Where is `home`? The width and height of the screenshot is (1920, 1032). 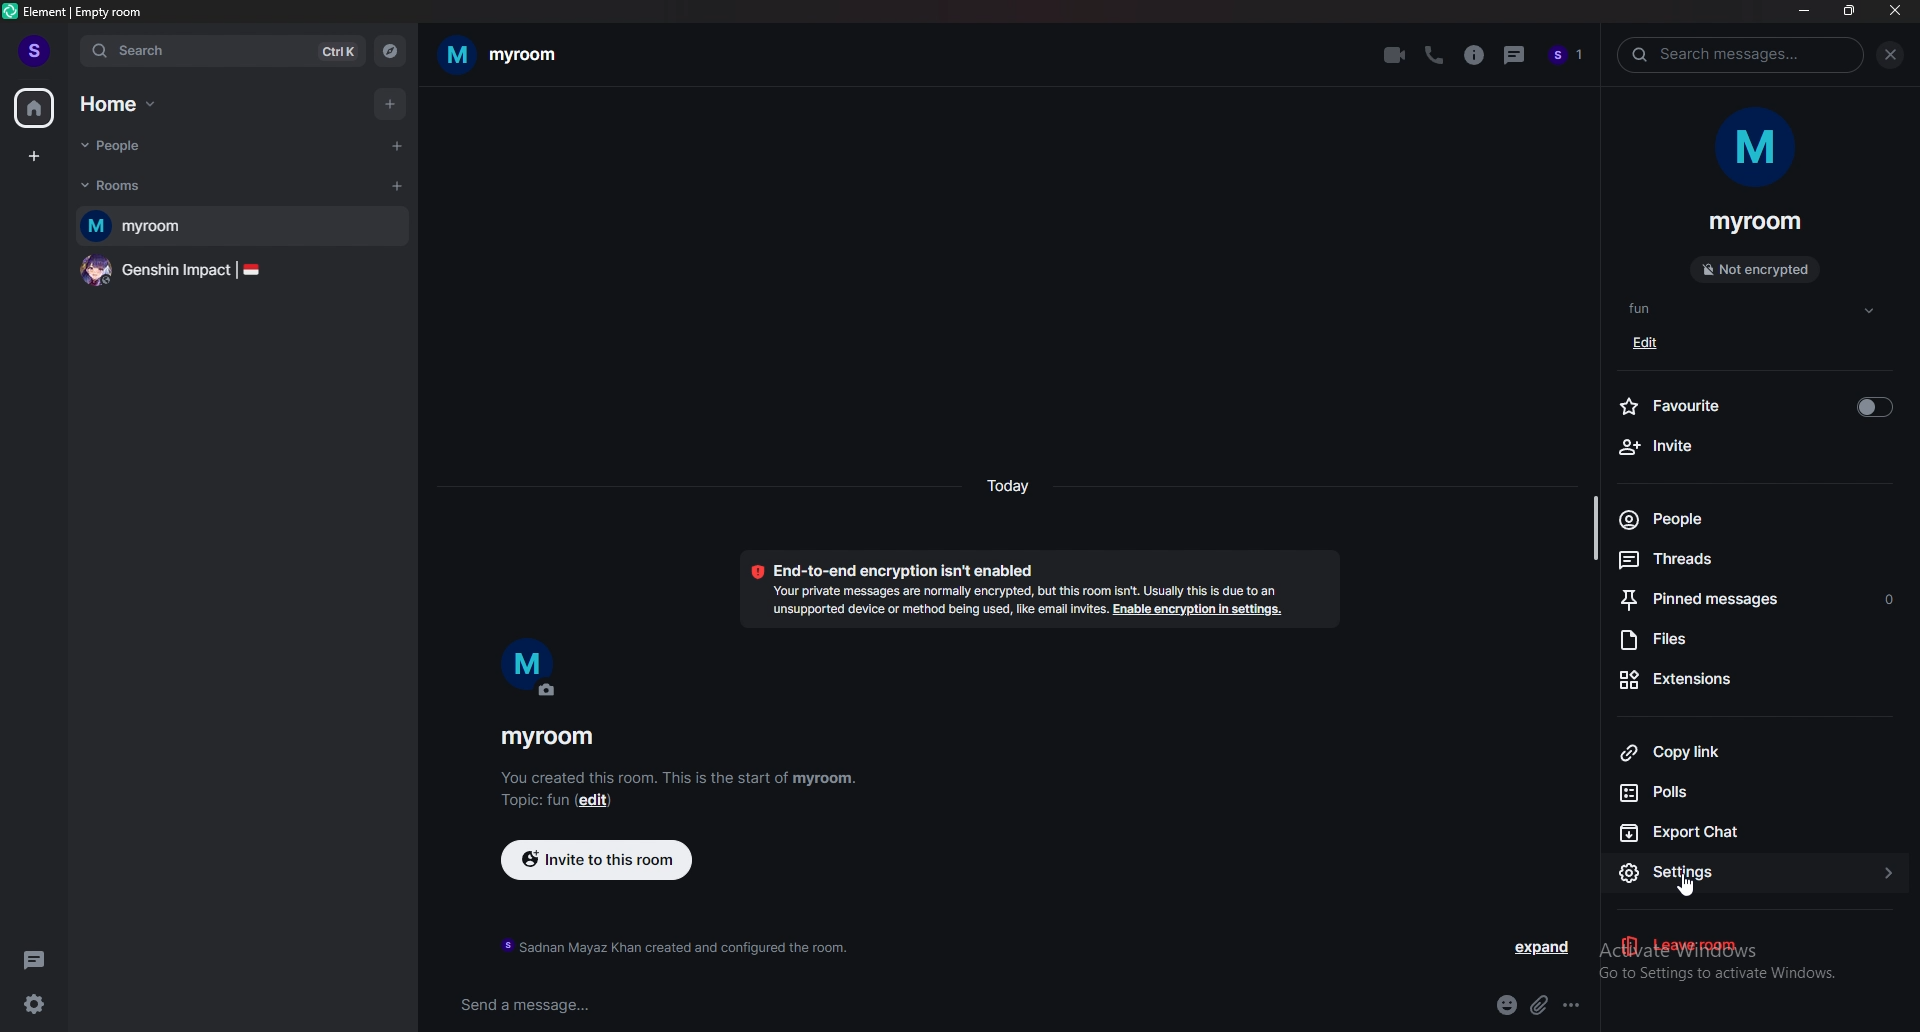 home is located at coordinates (130, 102).